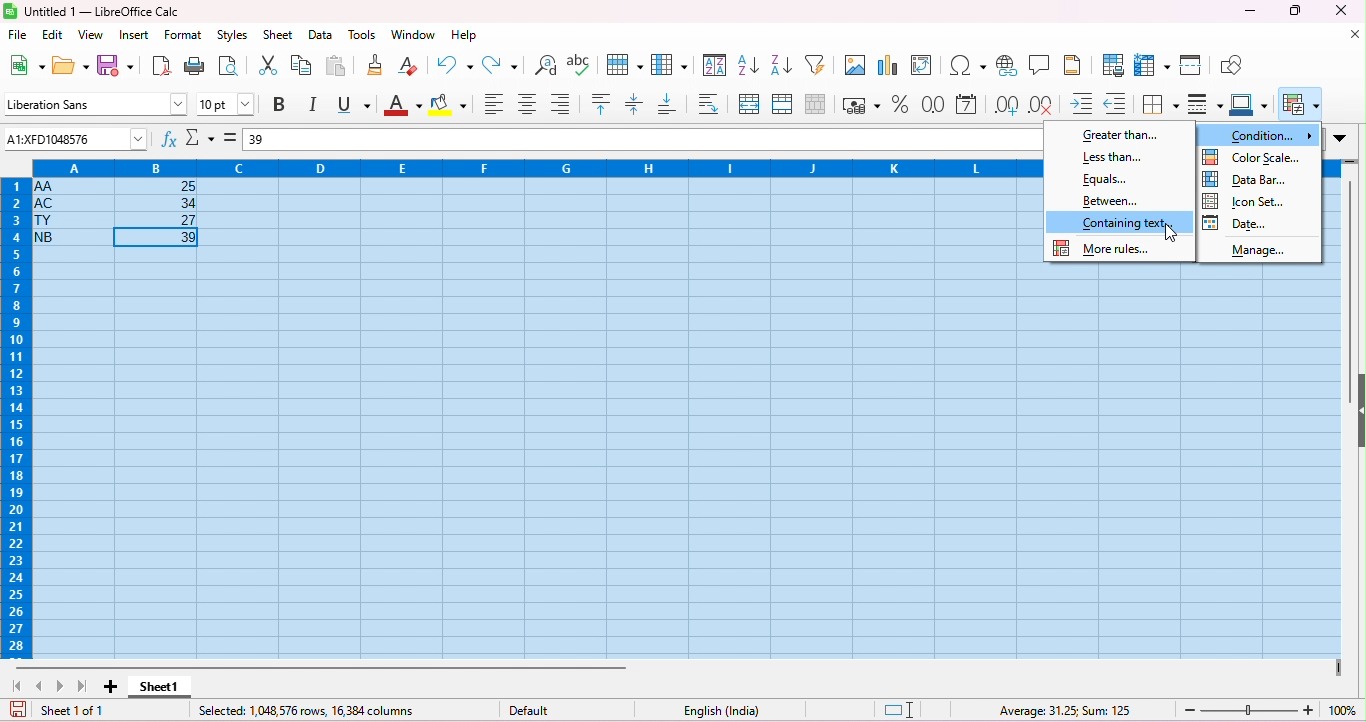 The height and width of the screenshot is (722, 1366). What do you see at coordinates (899, 711) in the screenshot?
I see `standard selection` at bounding box center [899, 711].